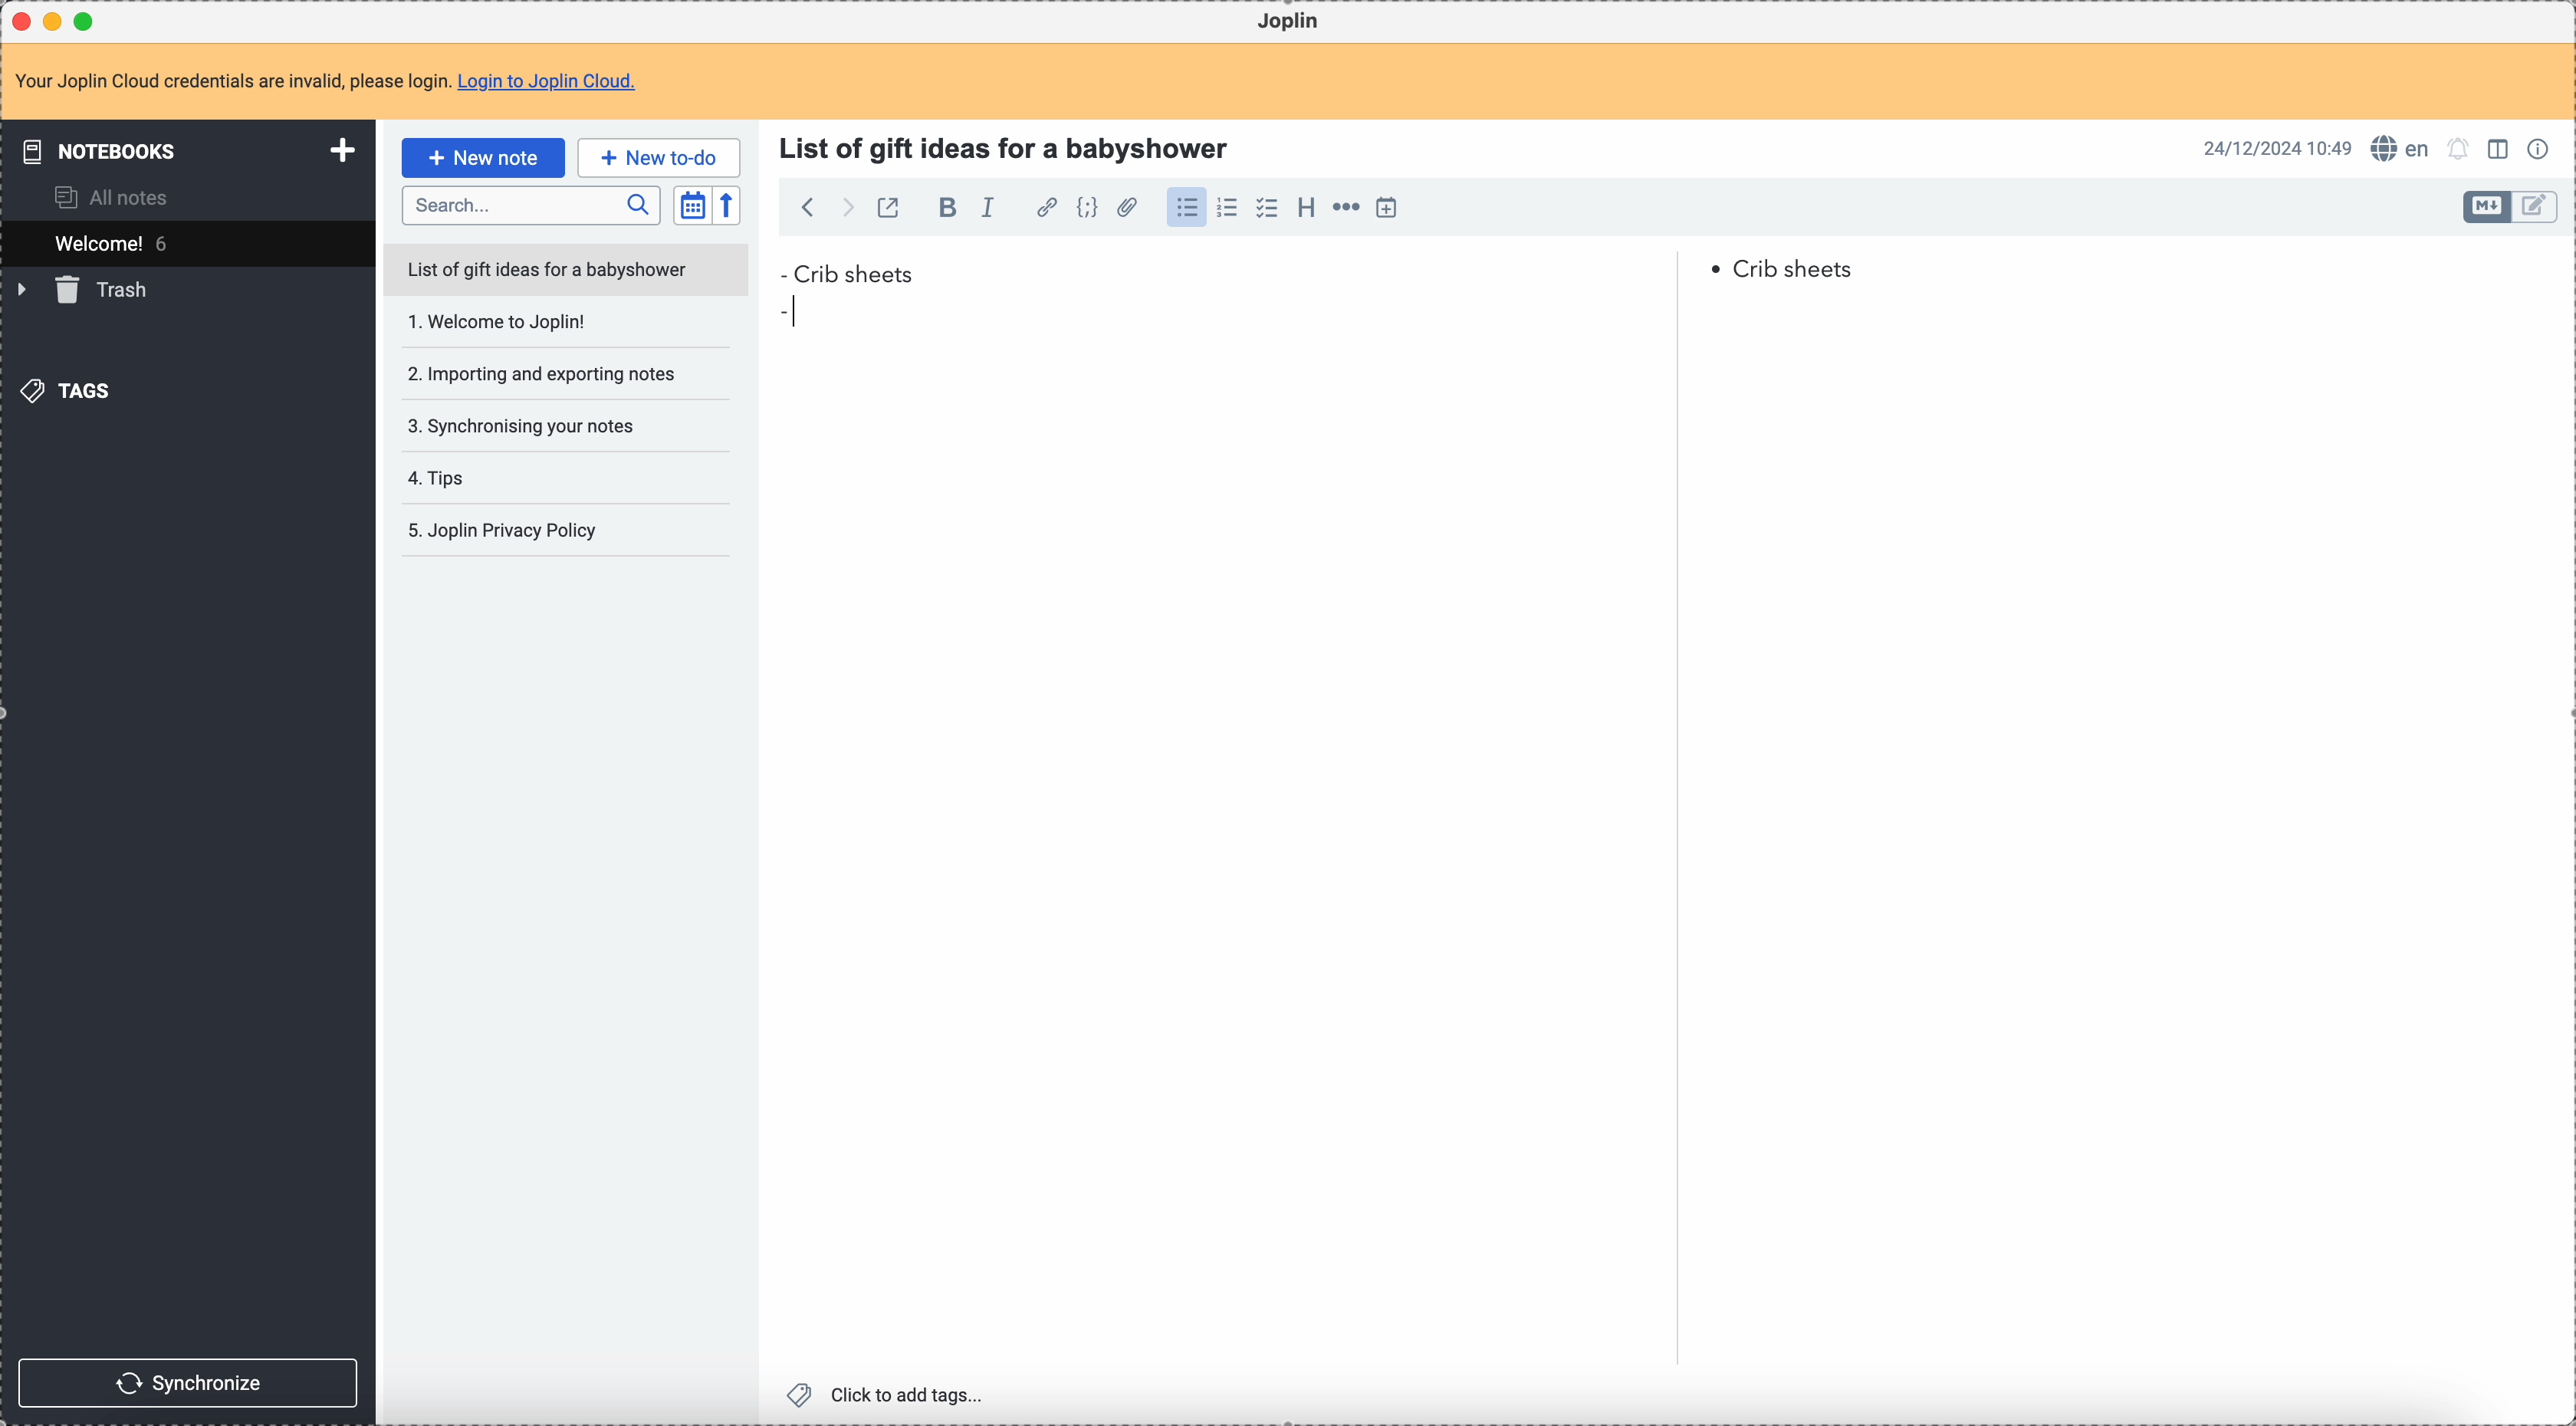 Image resolution: width=2576 pixels, height=1426 pixels. What do you see at coordinates (2502, 152) in the screenshot?
I see `toggle edit layout` at bounding box center [2502, 152].